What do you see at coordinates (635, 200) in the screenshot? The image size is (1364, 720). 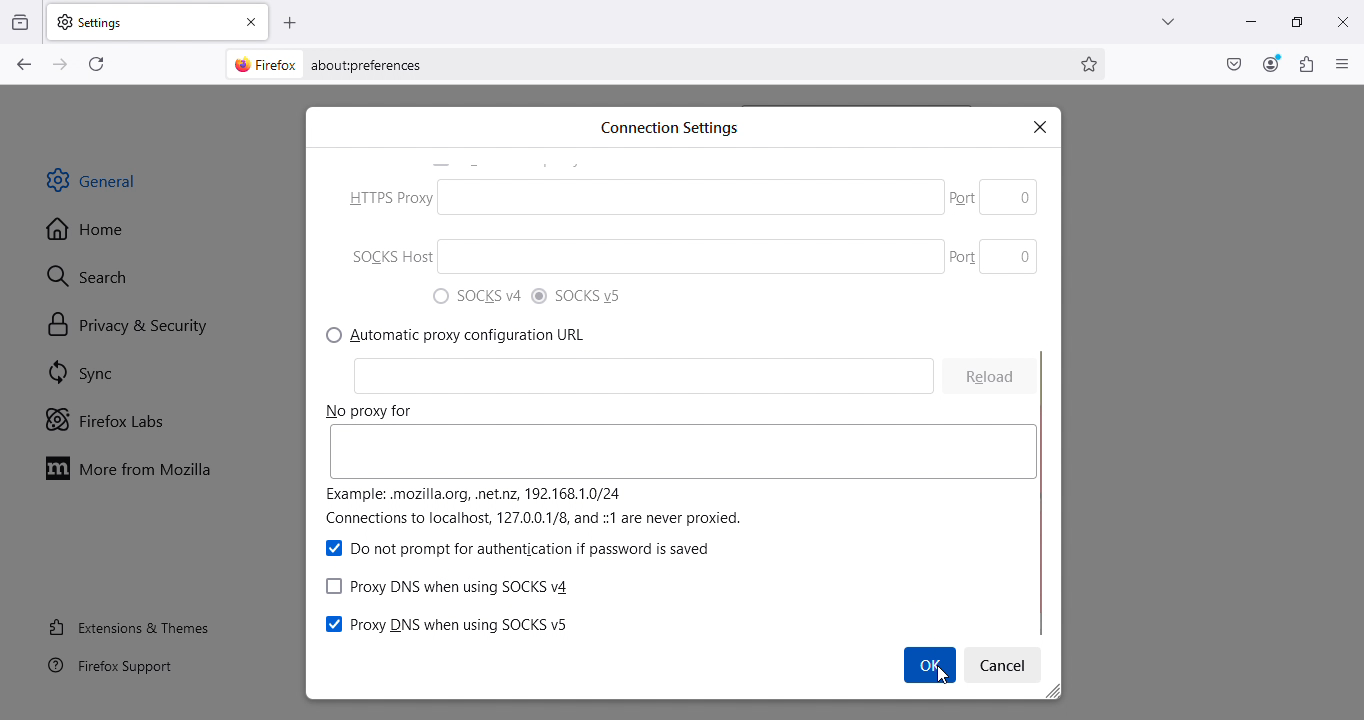 I see `IB (O) No proxy` at bounding box center [635, 200].